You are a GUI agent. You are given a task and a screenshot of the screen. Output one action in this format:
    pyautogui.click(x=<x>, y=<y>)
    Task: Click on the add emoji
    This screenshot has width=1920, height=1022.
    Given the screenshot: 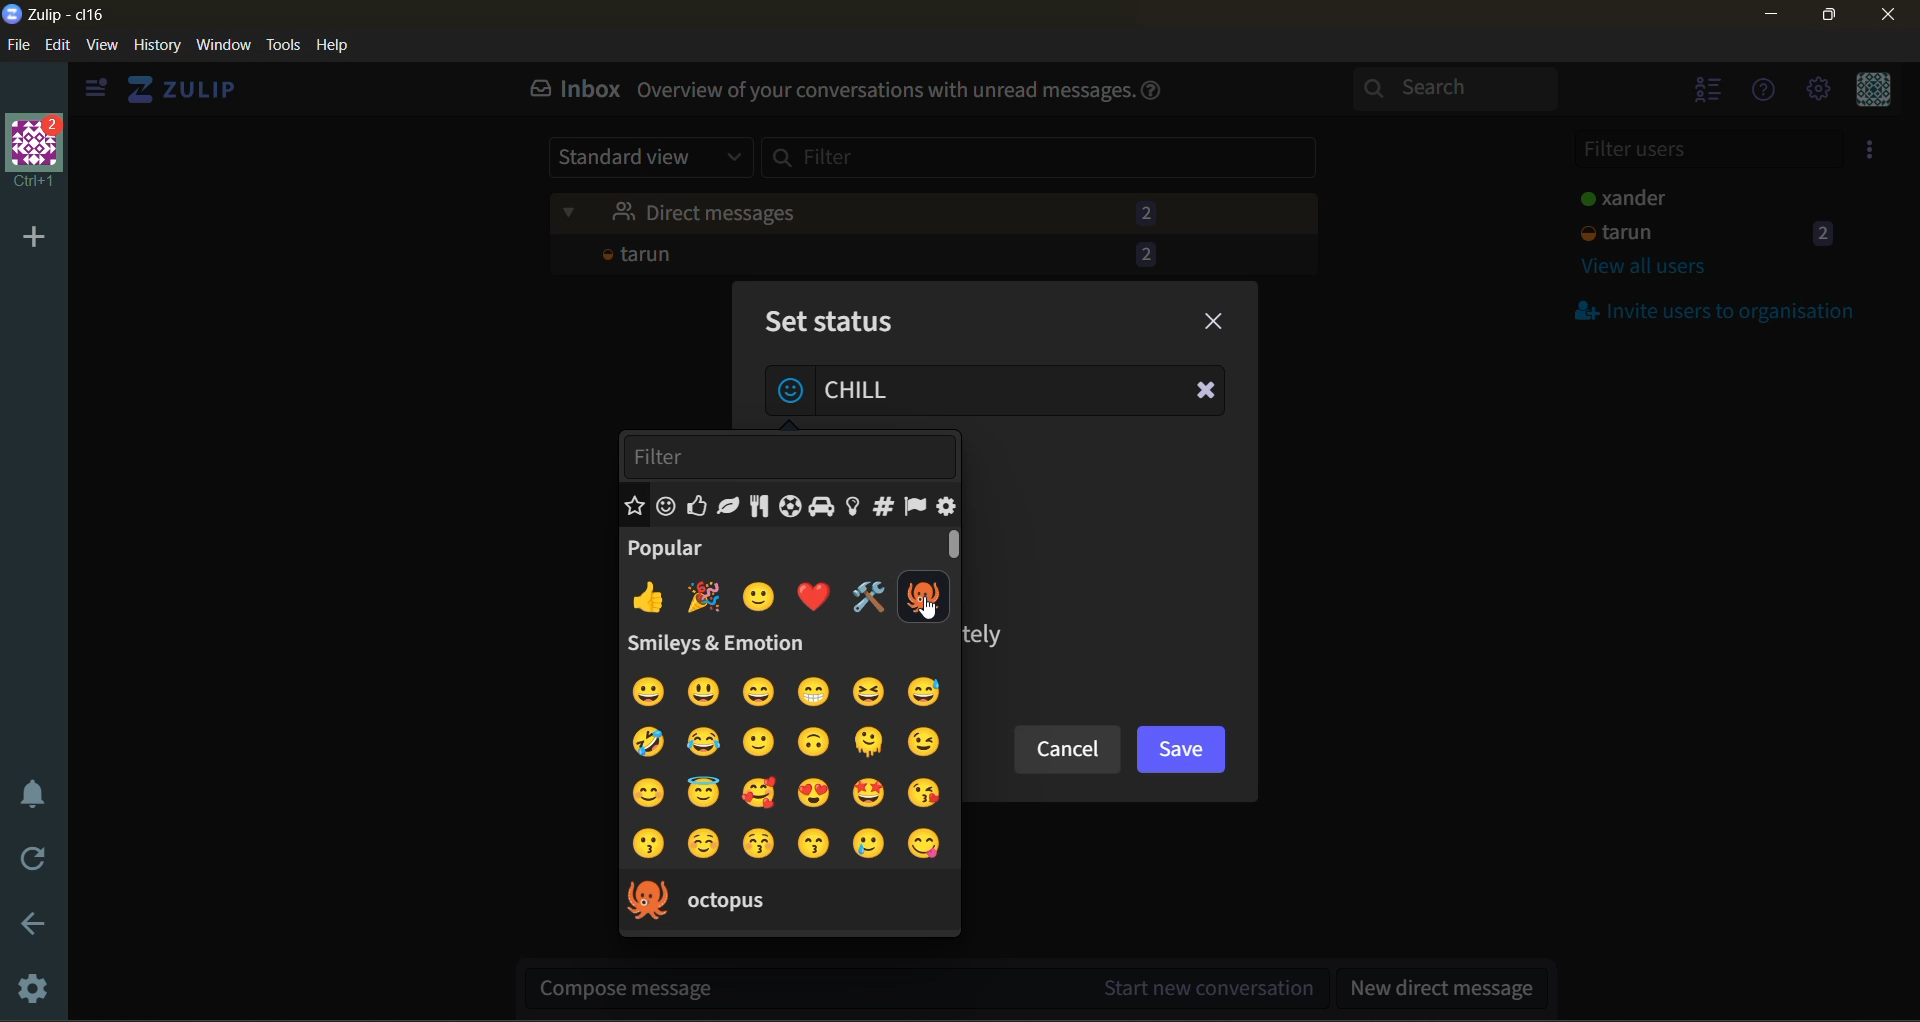 What is the action you would take?
    pyautogui.click(x=792, y=391)
    